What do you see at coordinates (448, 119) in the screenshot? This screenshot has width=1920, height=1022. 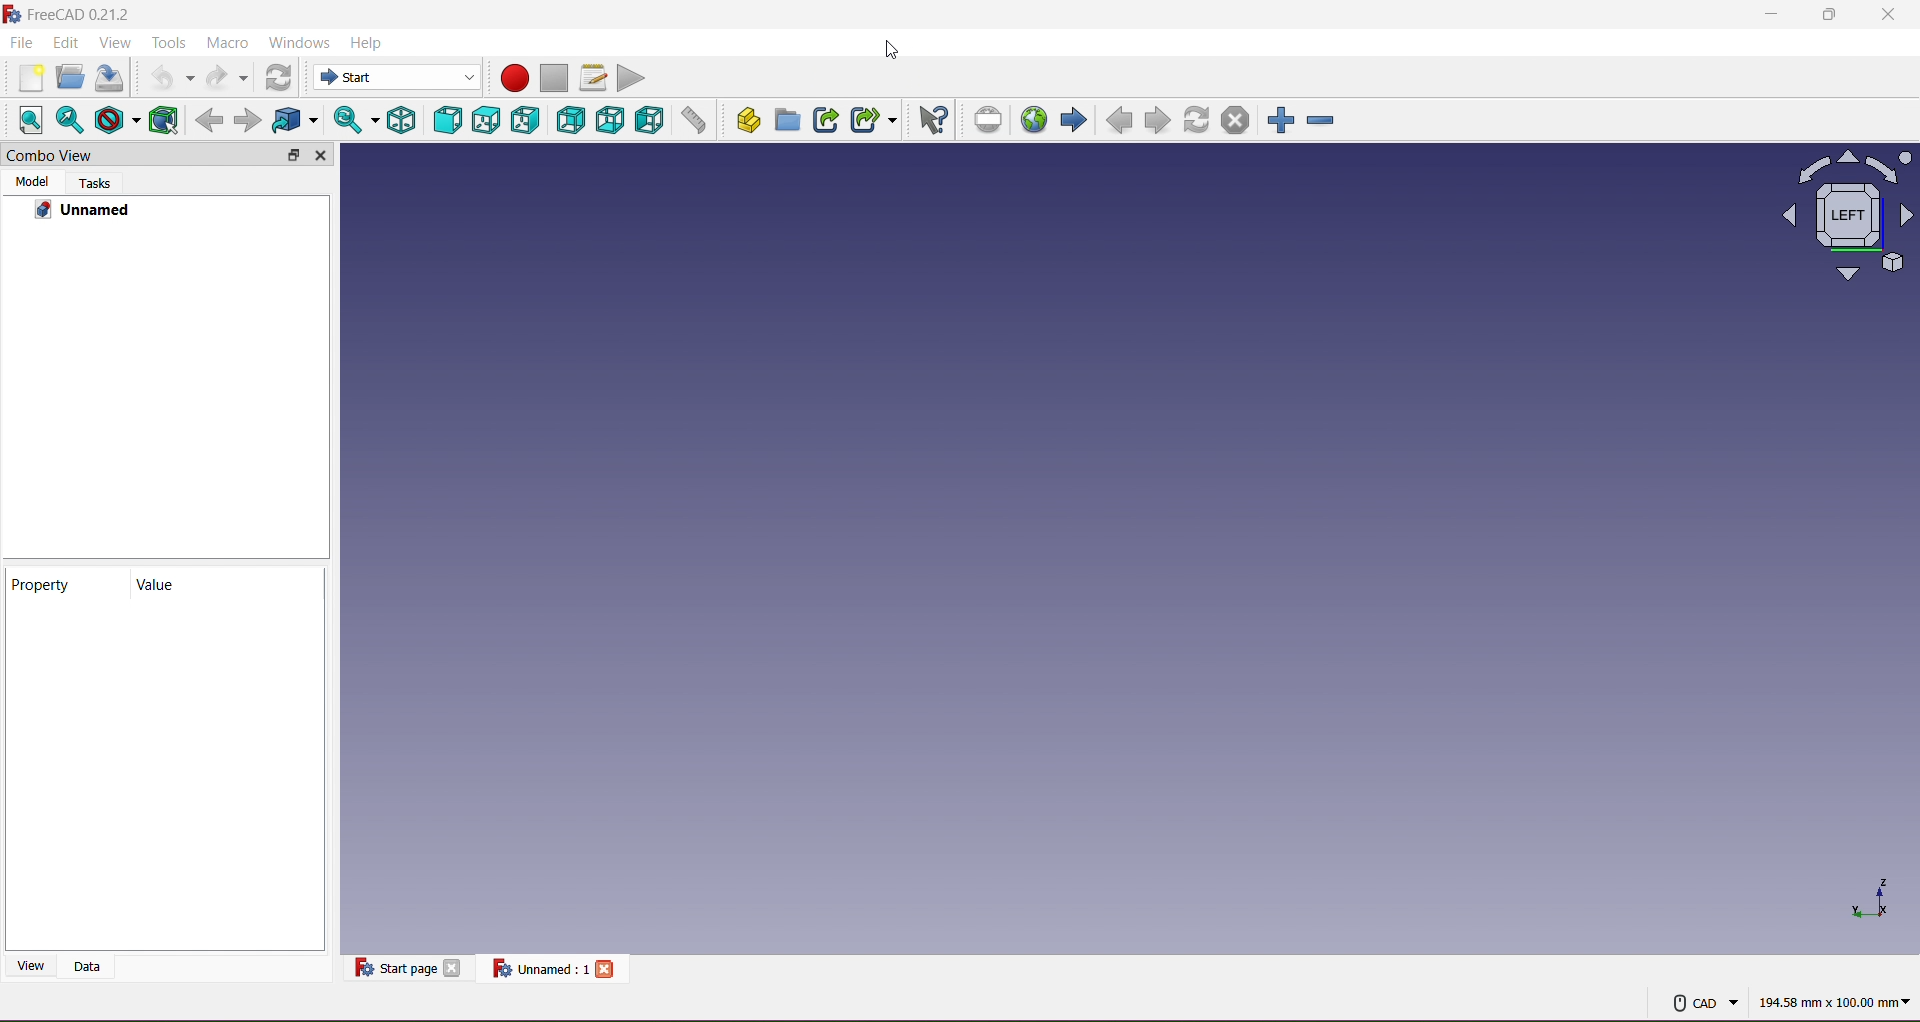 I see `Front` at bounding box center [448, 119].